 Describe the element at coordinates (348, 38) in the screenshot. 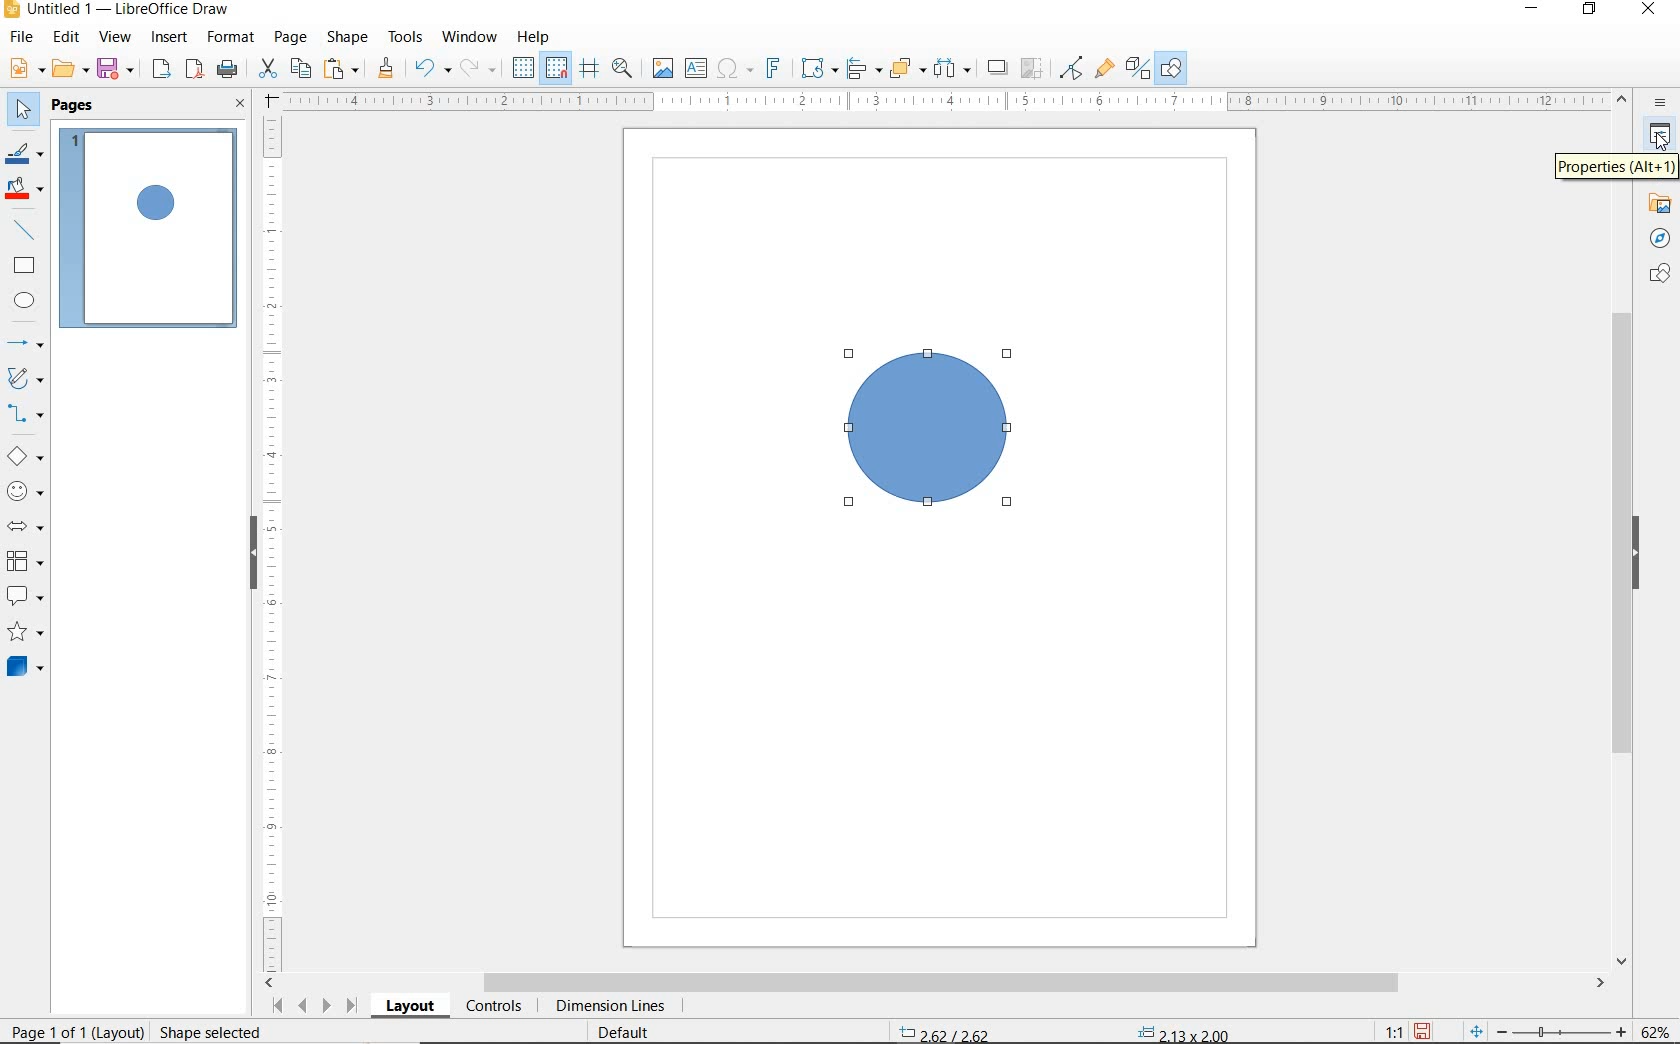

I see `SHAPE` at that location.